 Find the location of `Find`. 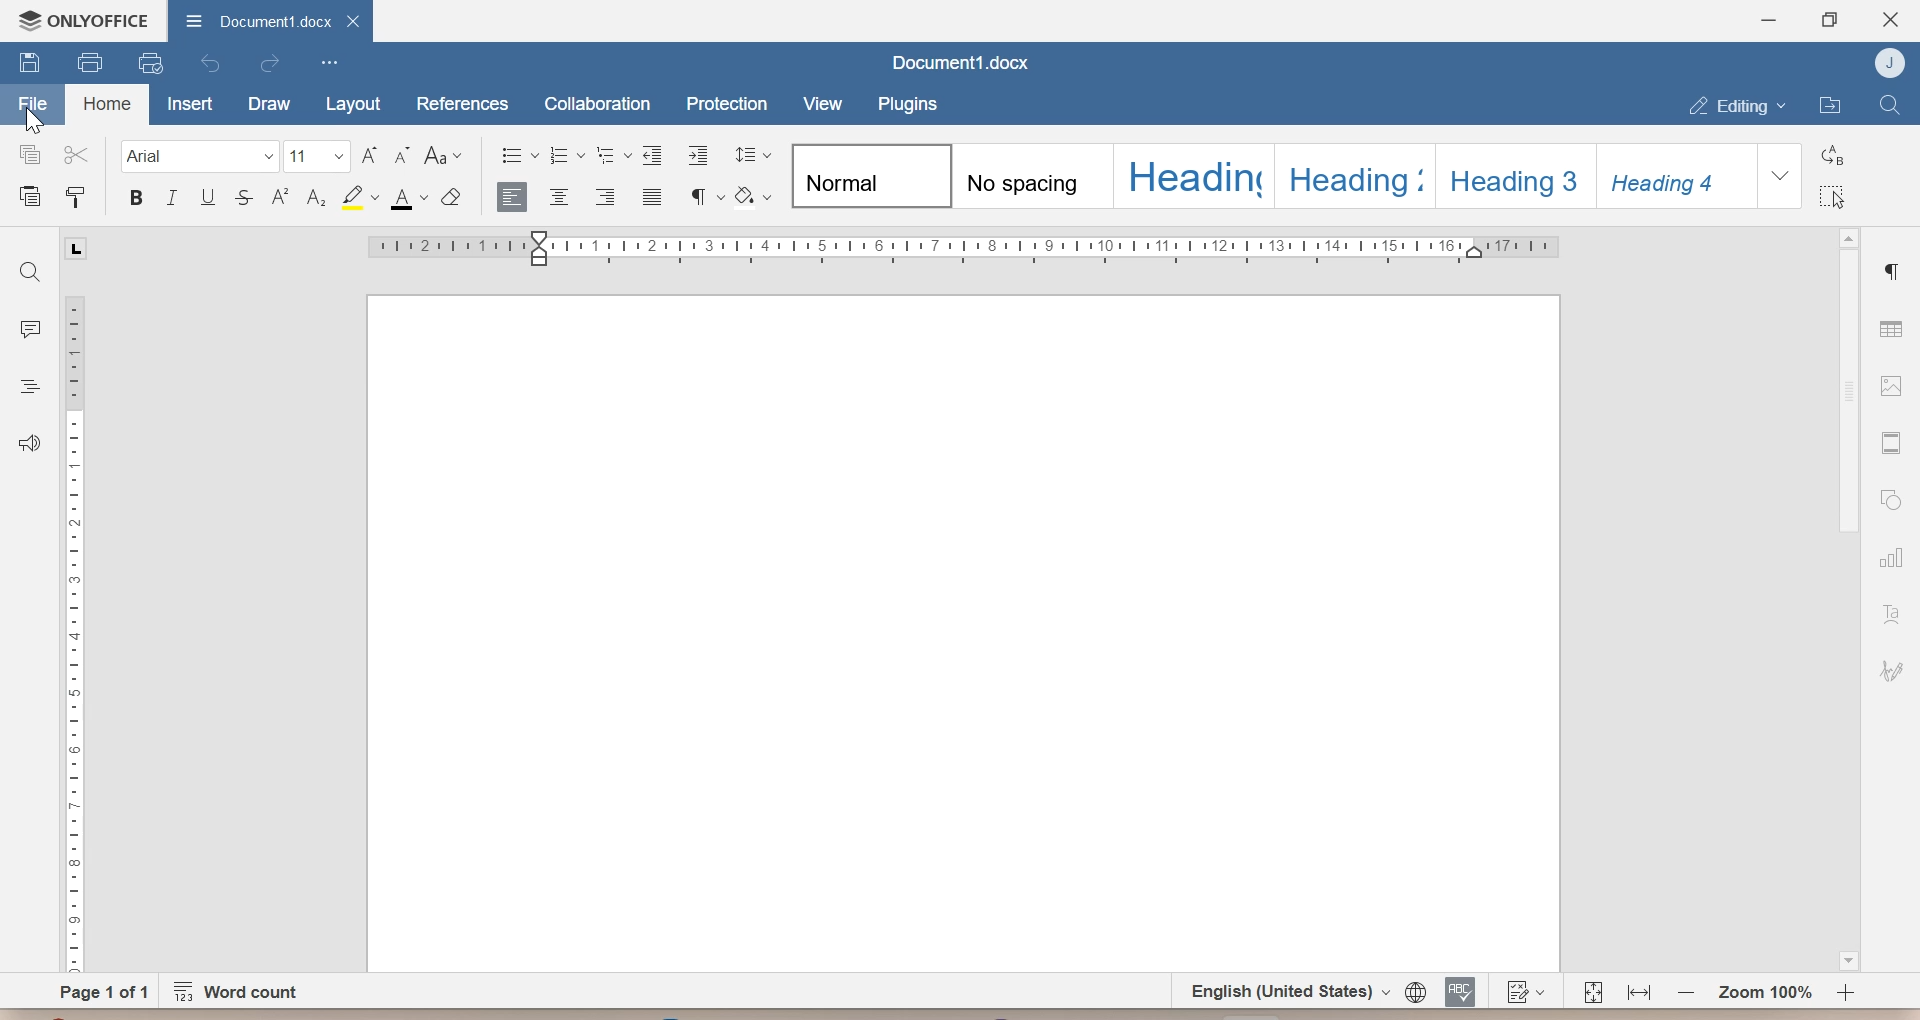

Find is located at coordinates (1889, 105).